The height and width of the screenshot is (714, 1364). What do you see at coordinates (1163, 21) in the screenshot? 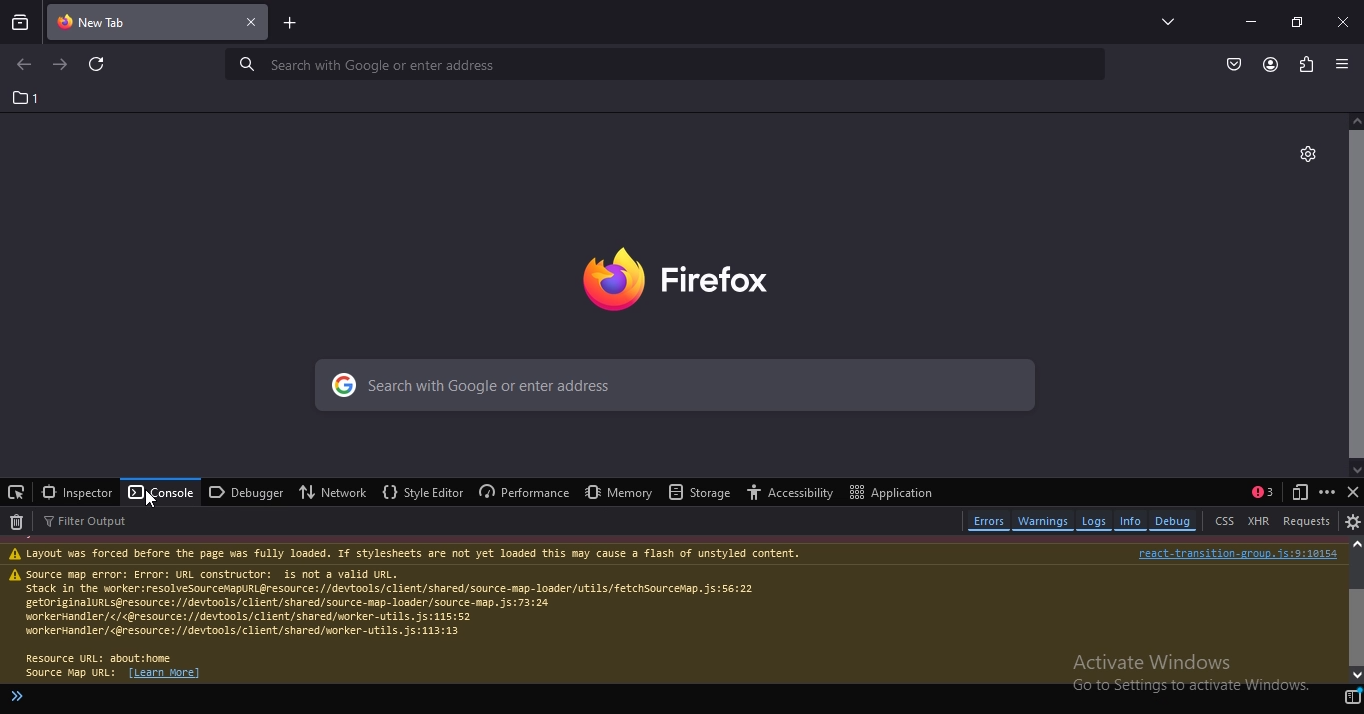
I see `list all tabs` at bounding box center [1163, 21].